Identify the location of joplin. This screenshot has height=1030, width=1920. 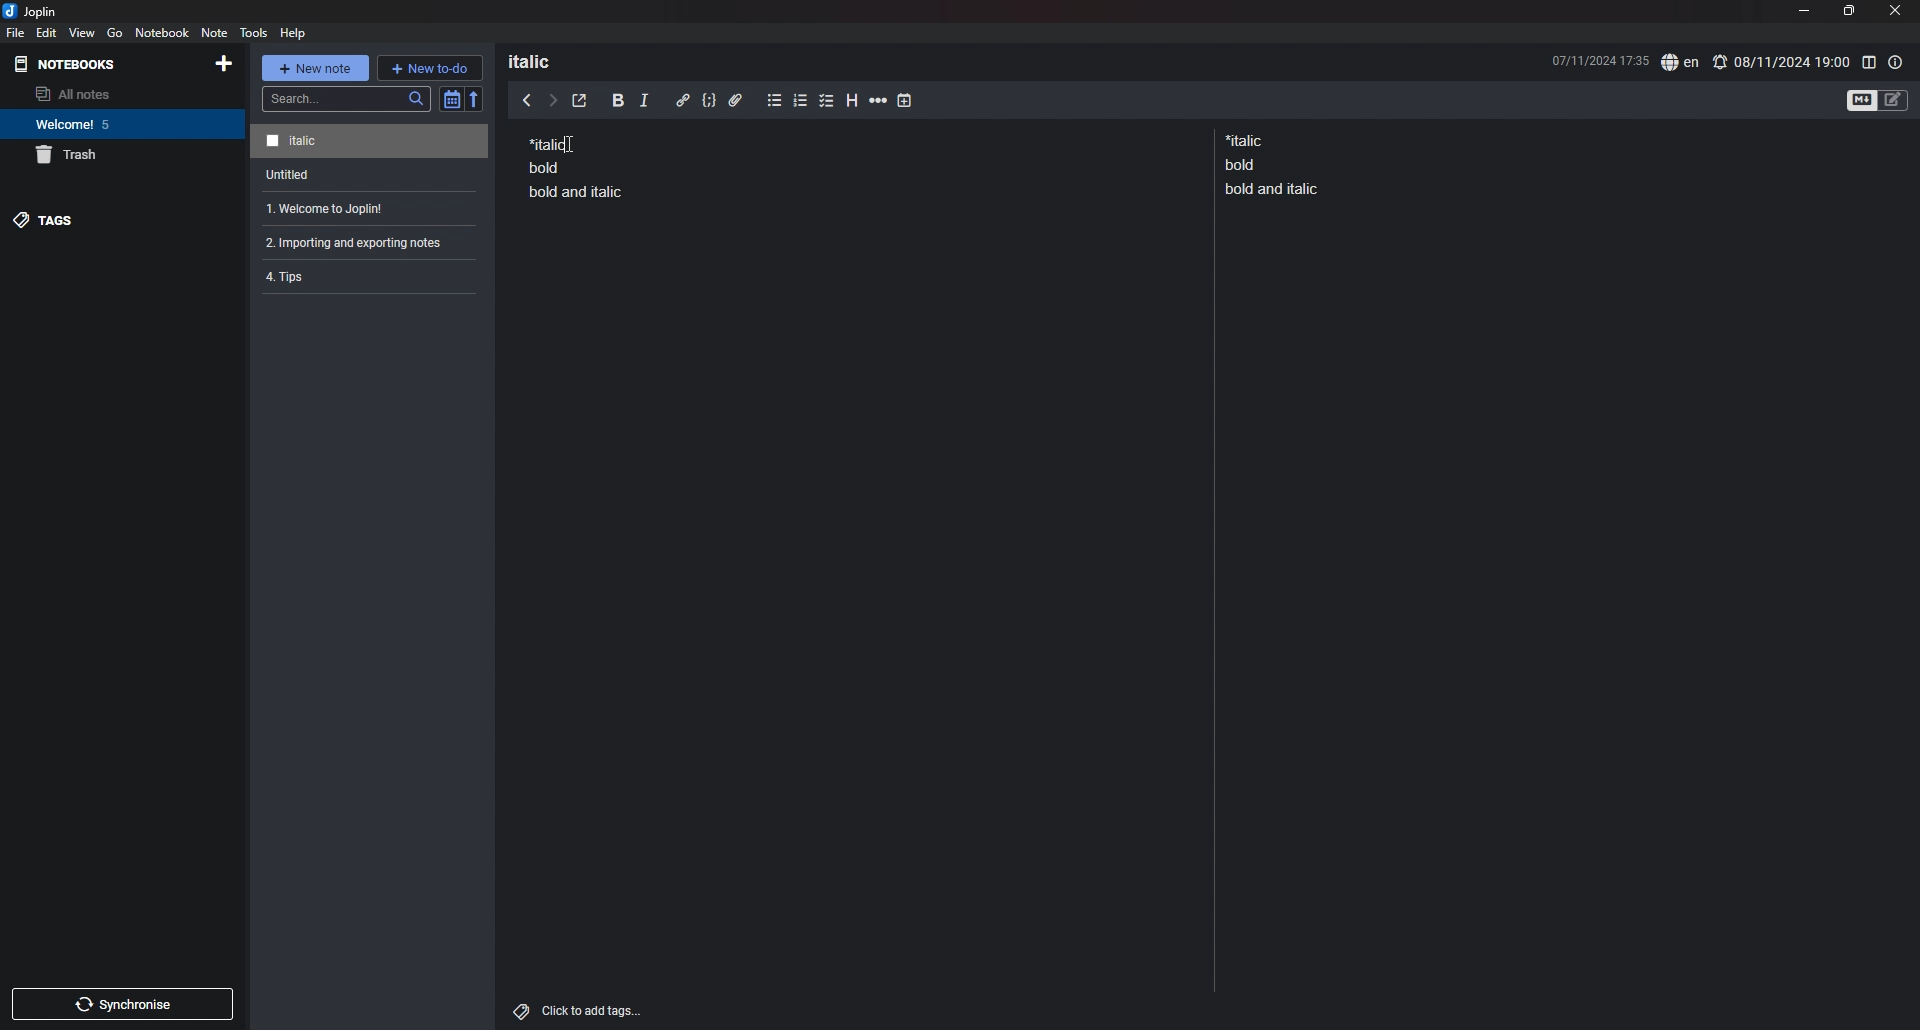
(30, 11).